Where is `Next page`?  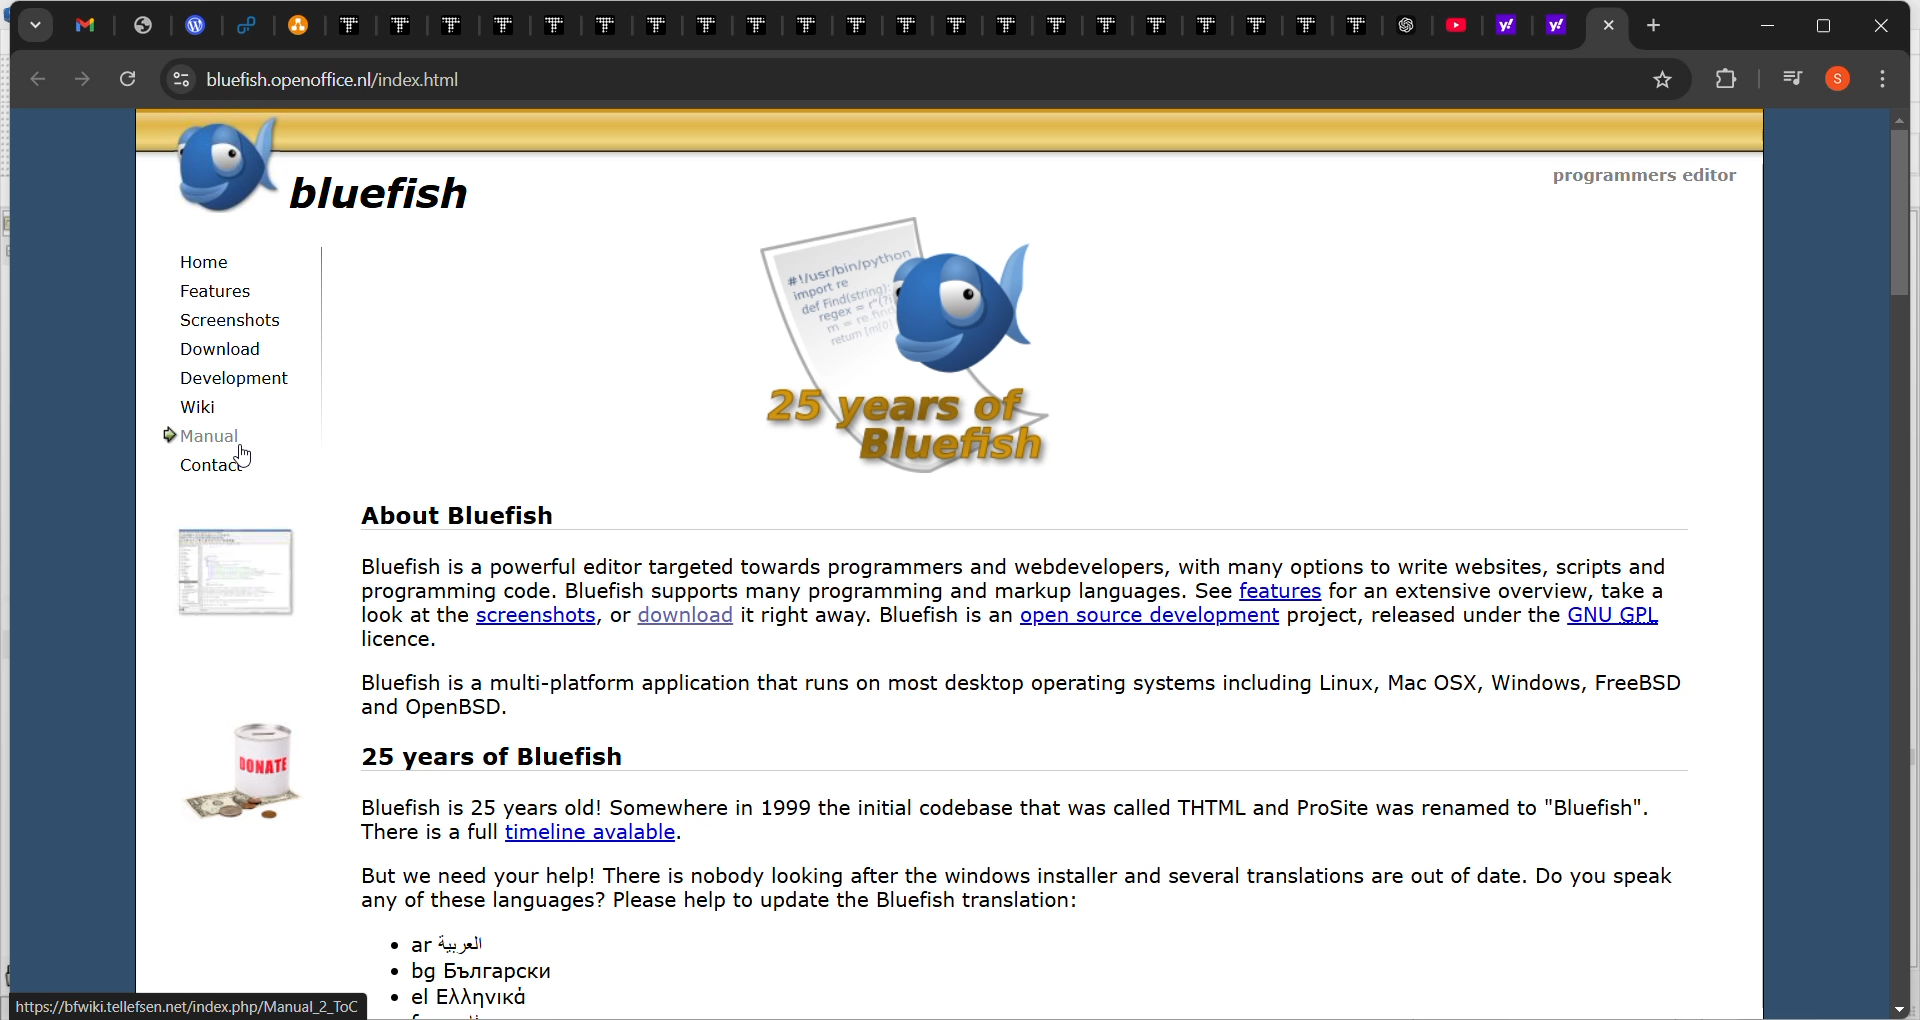
Next page is located at coordinates (90, 82).